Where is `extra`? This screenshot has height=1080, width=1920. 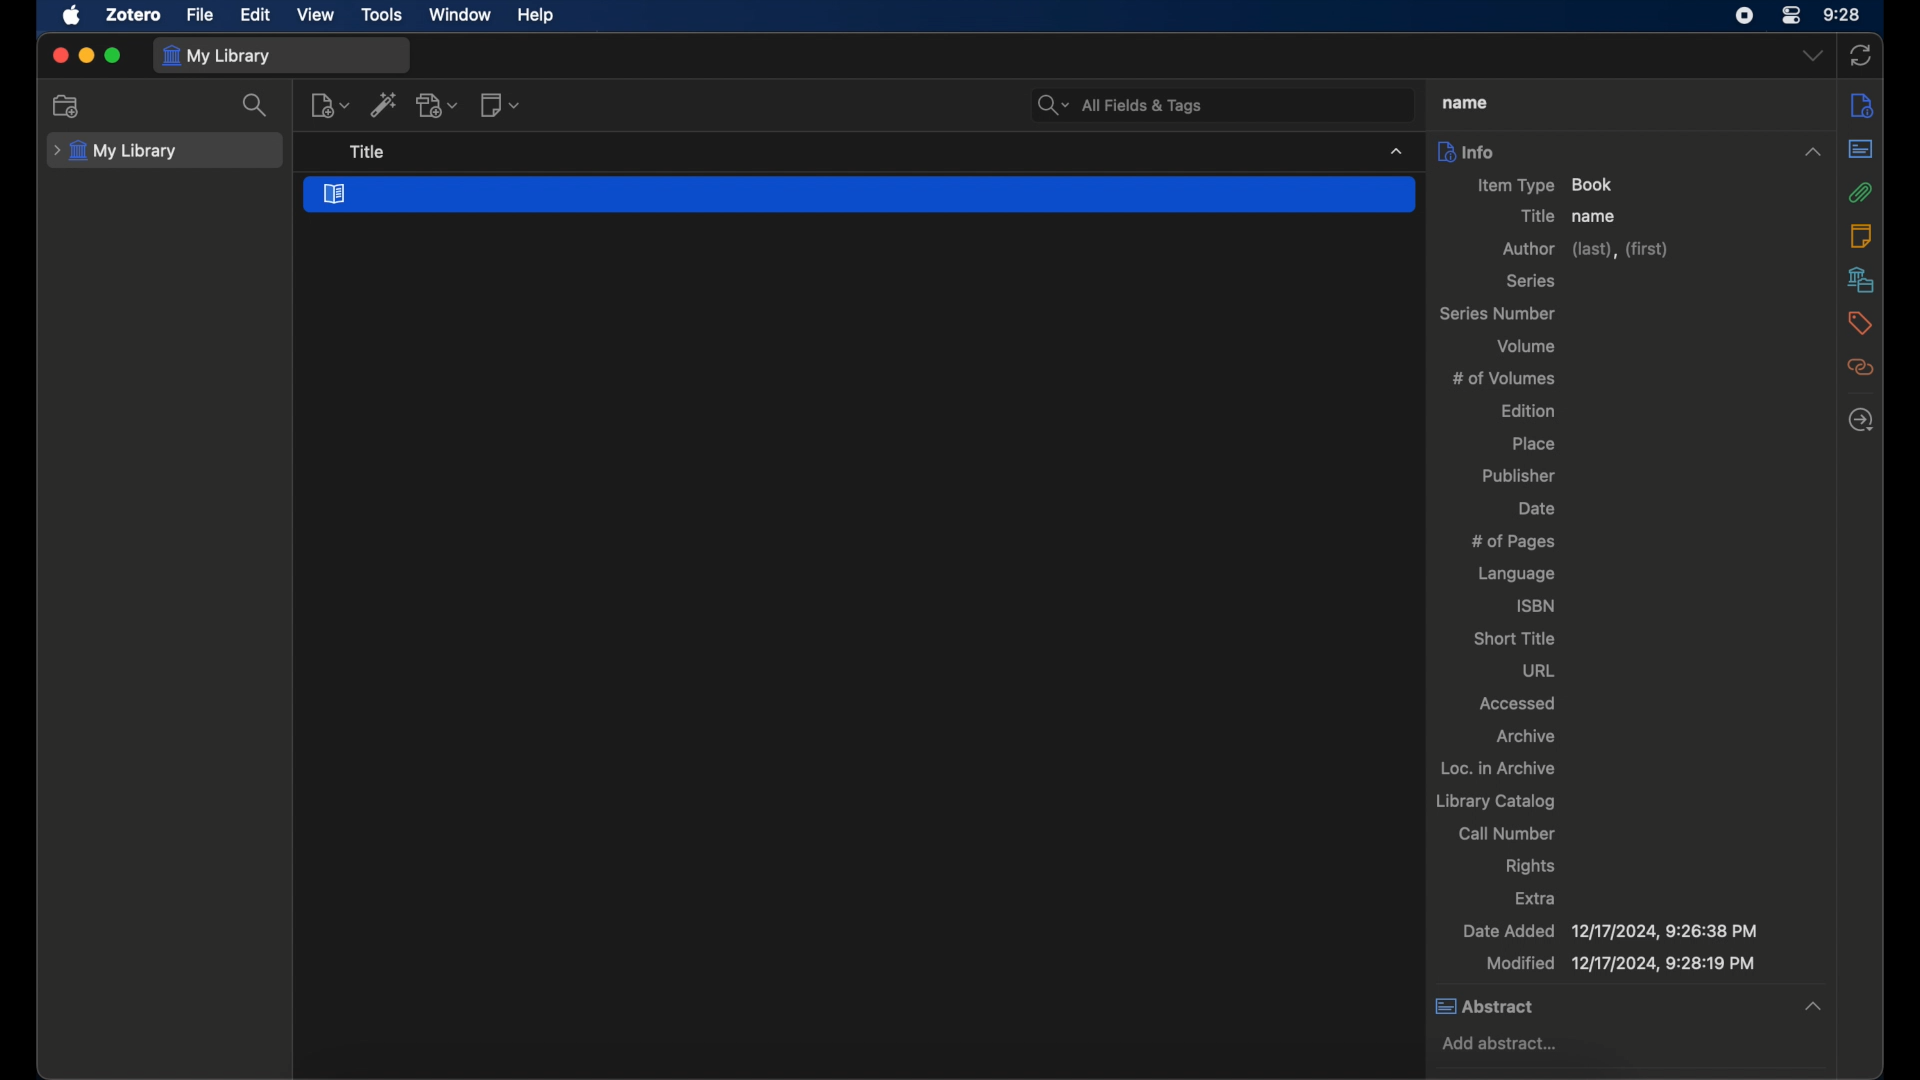 extra is located at coordinates (1535, 897).